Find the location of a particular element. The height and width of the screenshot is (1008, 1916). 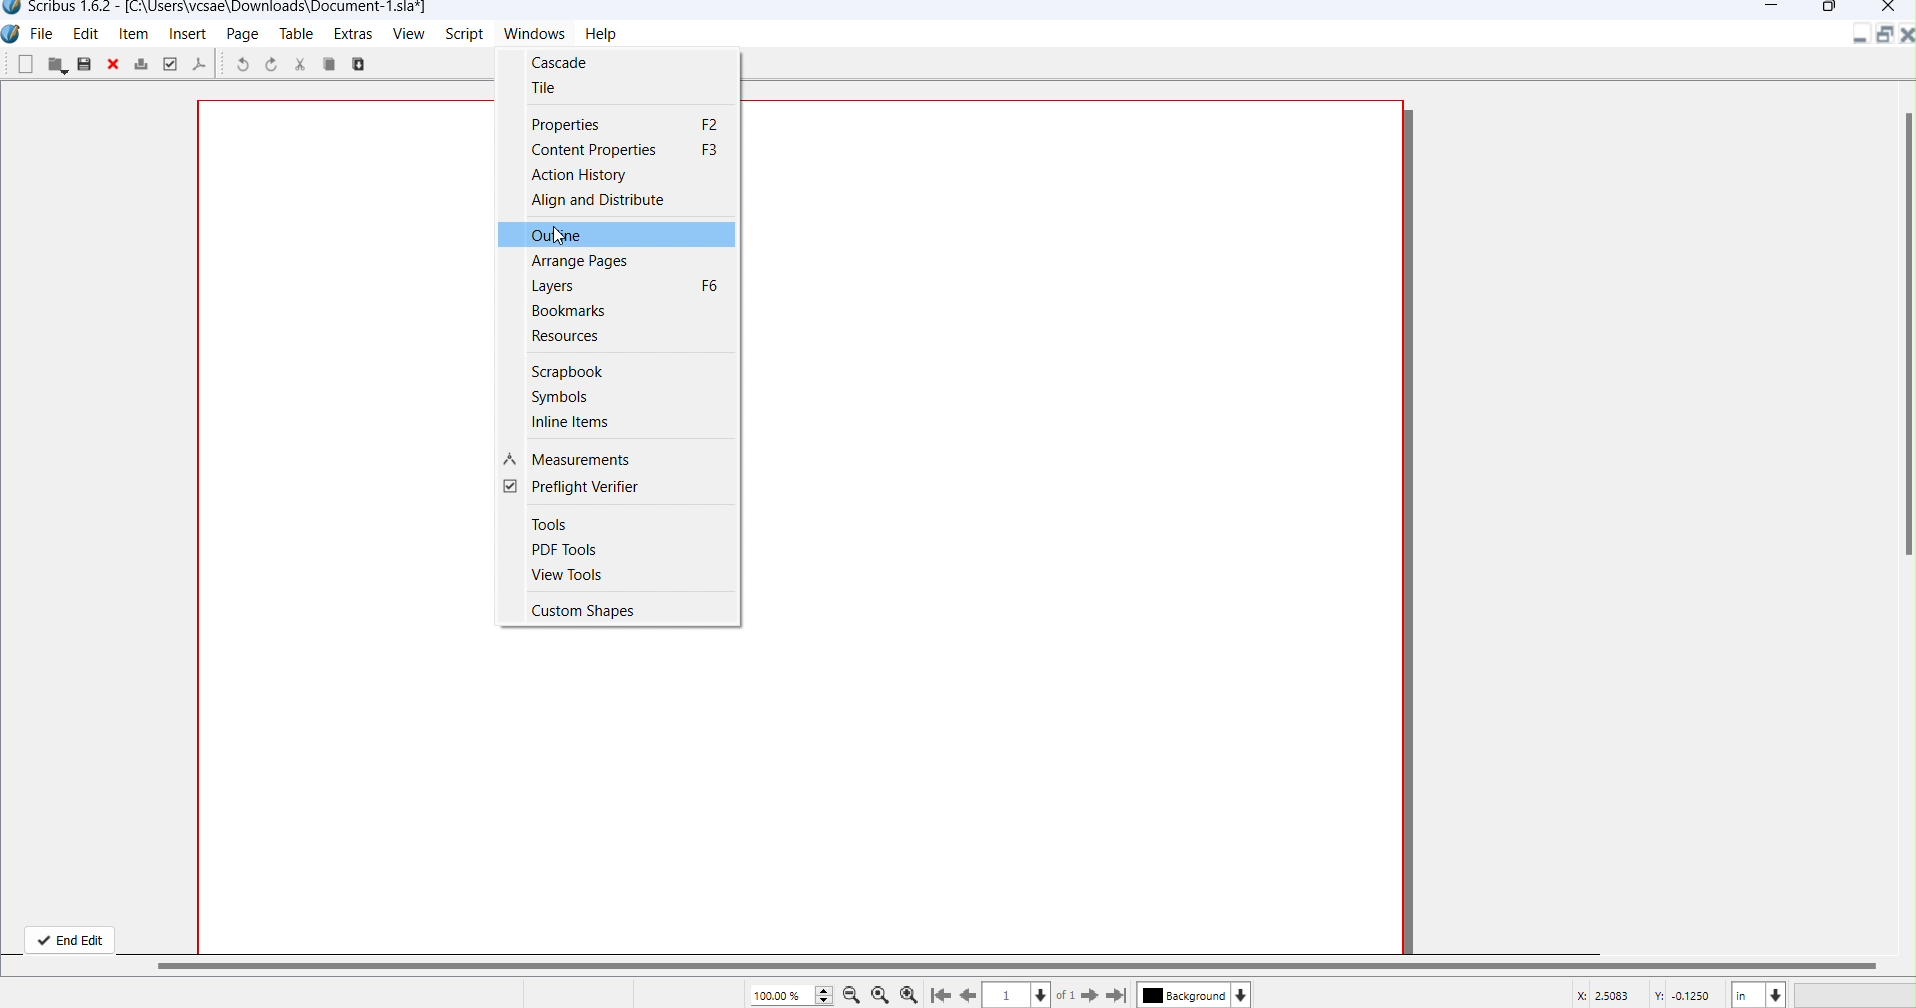

File is located at coordinates (44, 35).